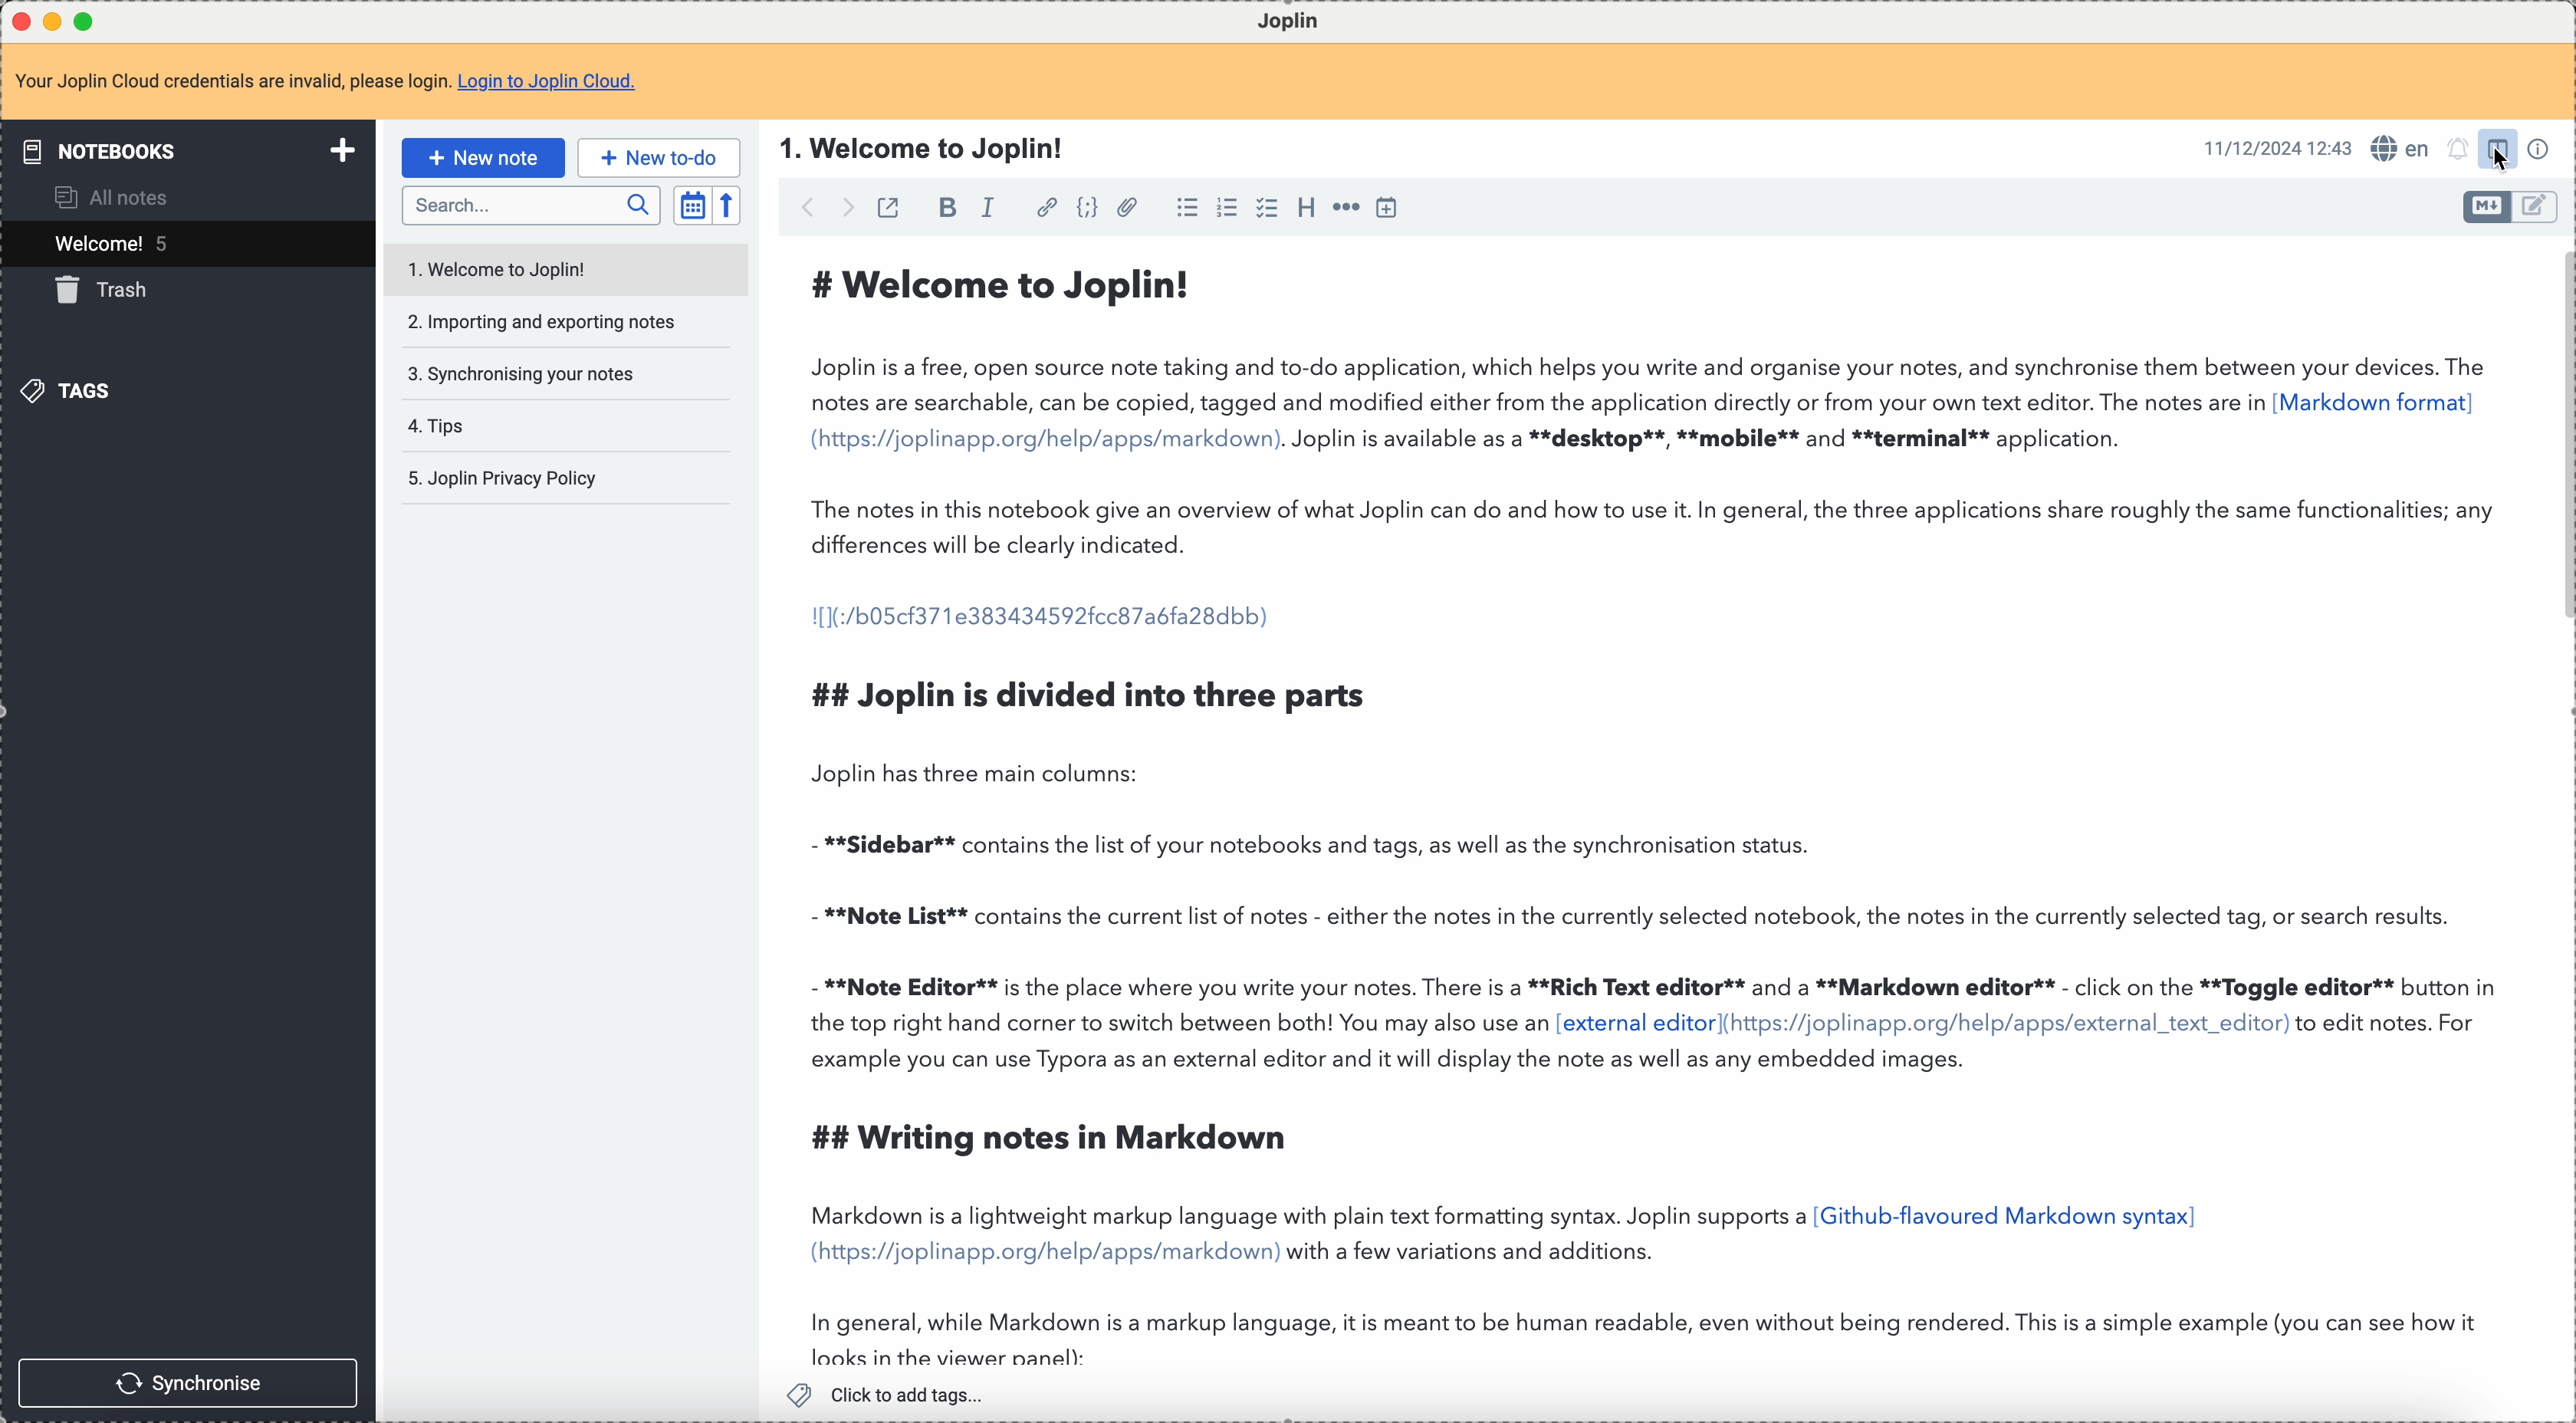 This screenshot has height=1423, width=2576. What do you see at coordinates (1710, 440) in the screenshot?
I see `Joplin is available as a **desktop**, **mobile** and **terminal** application.` at bounding box center [1710, 440].